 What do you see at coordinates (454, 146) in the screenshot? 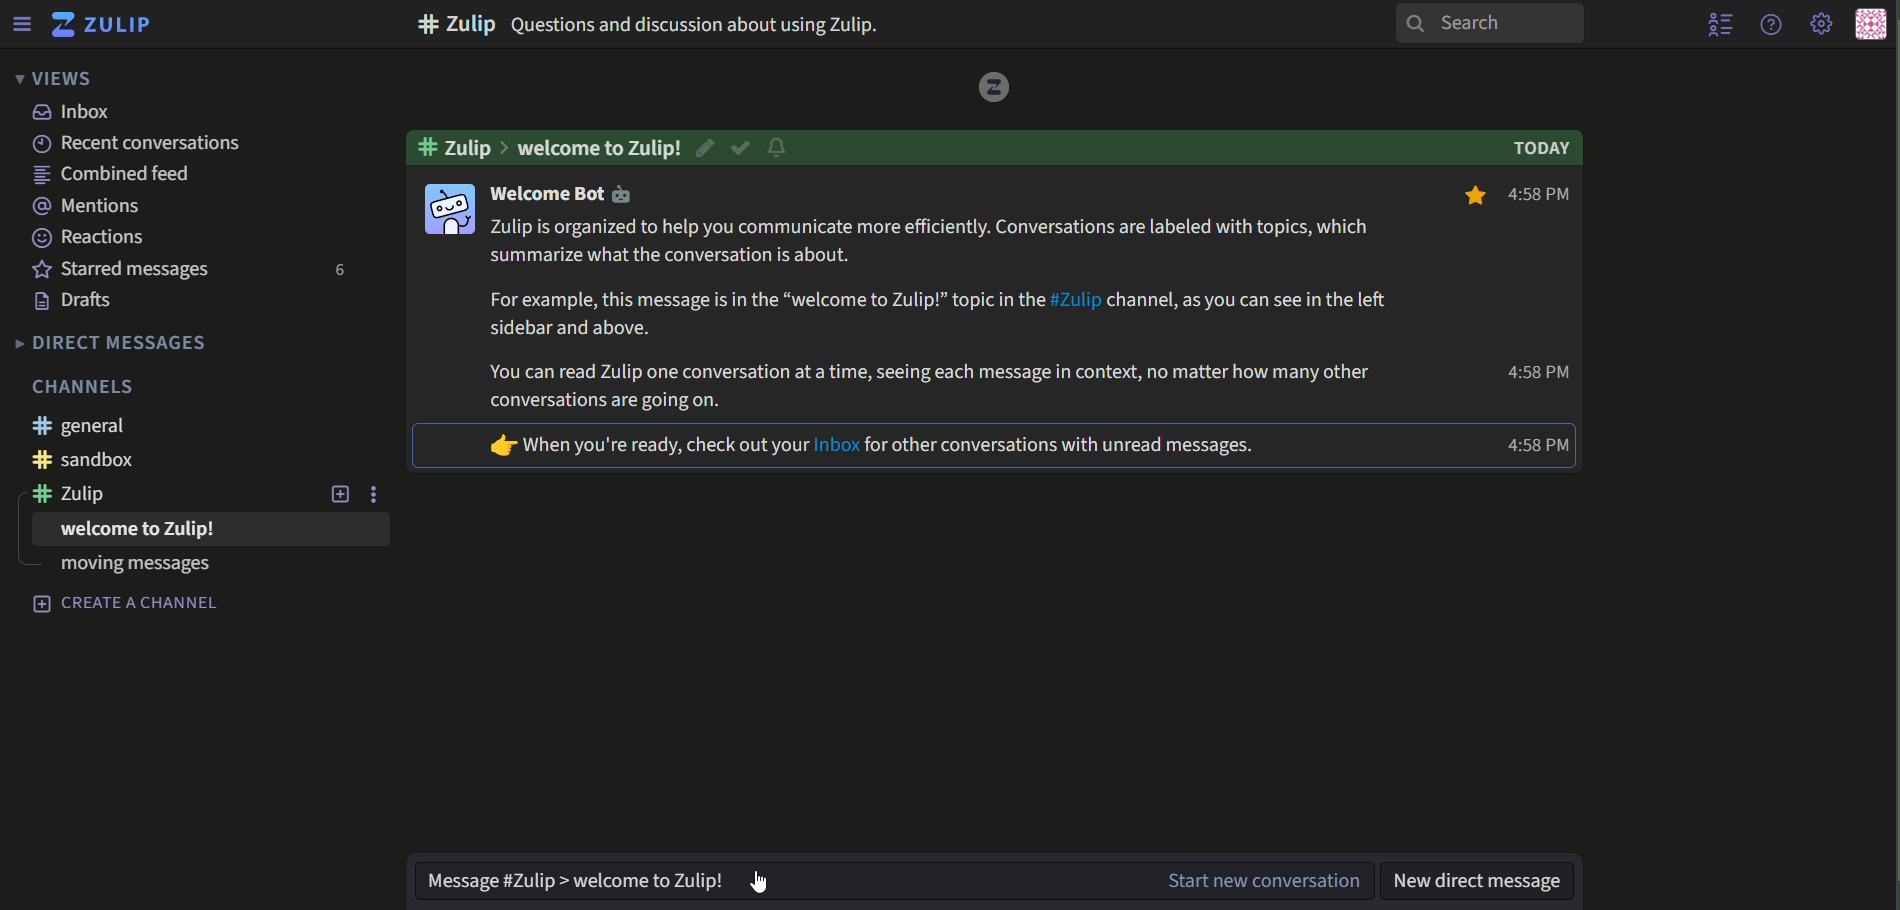
I see `text` at bounding box center [454, 146].